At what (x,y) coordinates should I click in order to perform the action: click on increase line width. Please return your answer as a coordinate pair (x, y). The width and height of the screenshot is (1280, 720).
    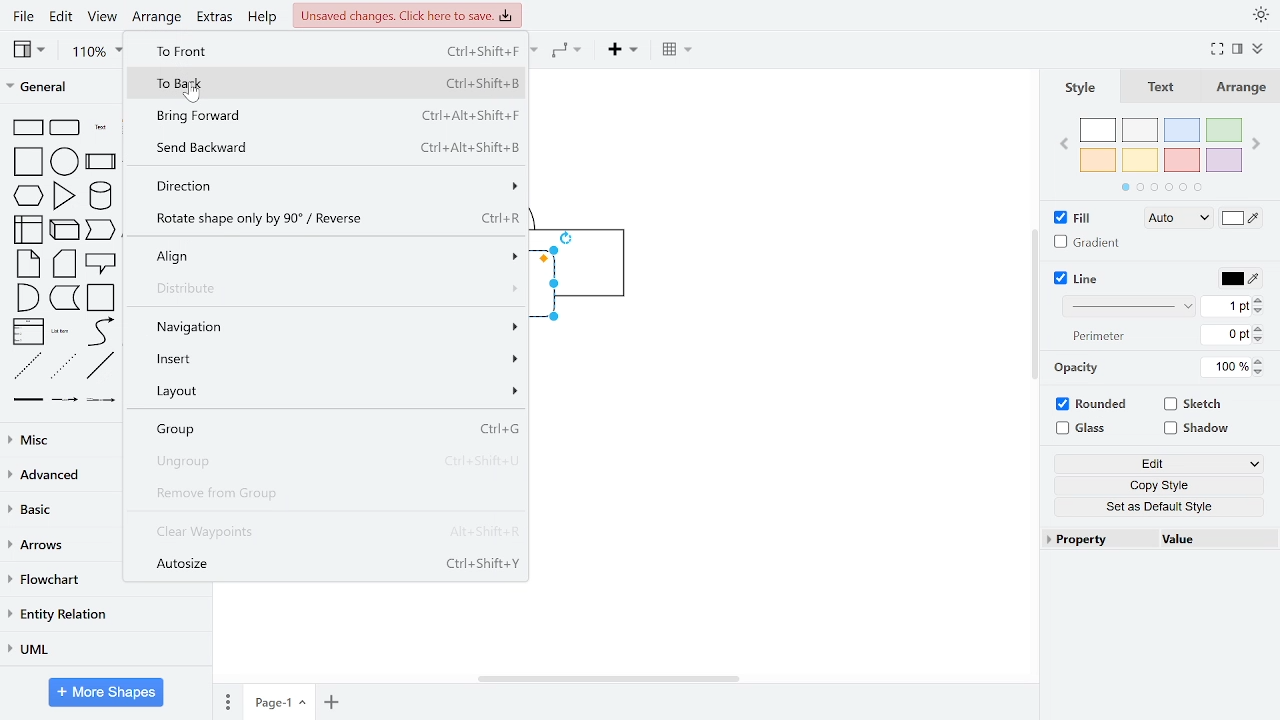
    Looking at the image, I should click on (1259, 300).